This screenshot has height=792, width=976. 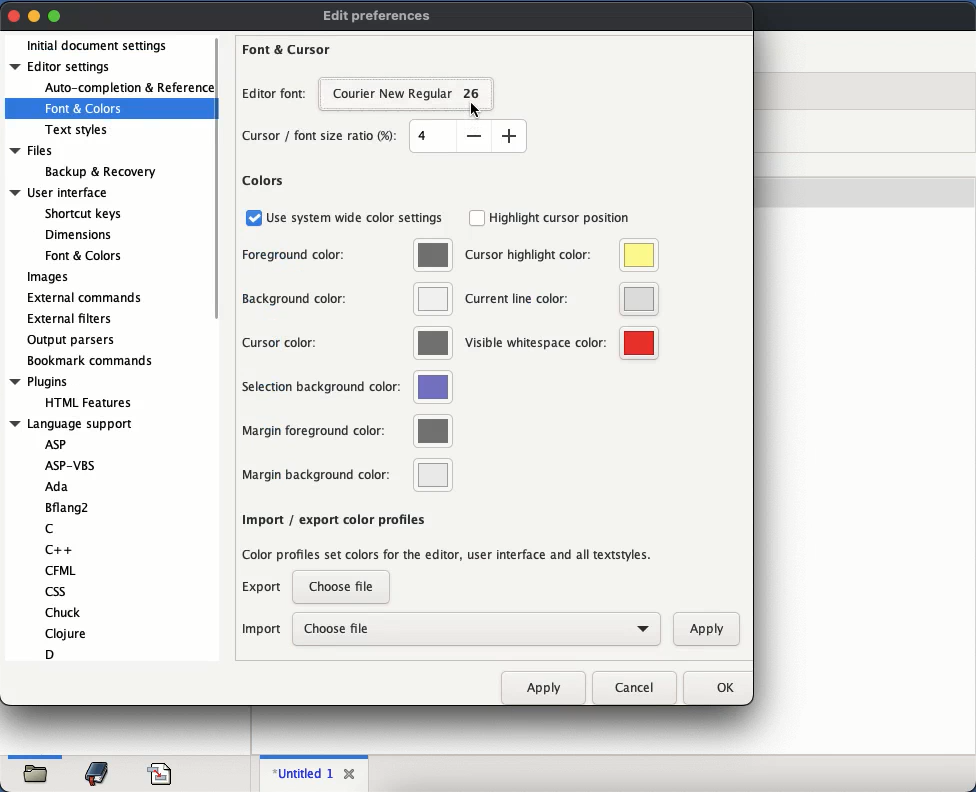 What do you see at coordinates (98, 45) in the screenshot?
I see `initial document settings` at bounding box center [98, 45].